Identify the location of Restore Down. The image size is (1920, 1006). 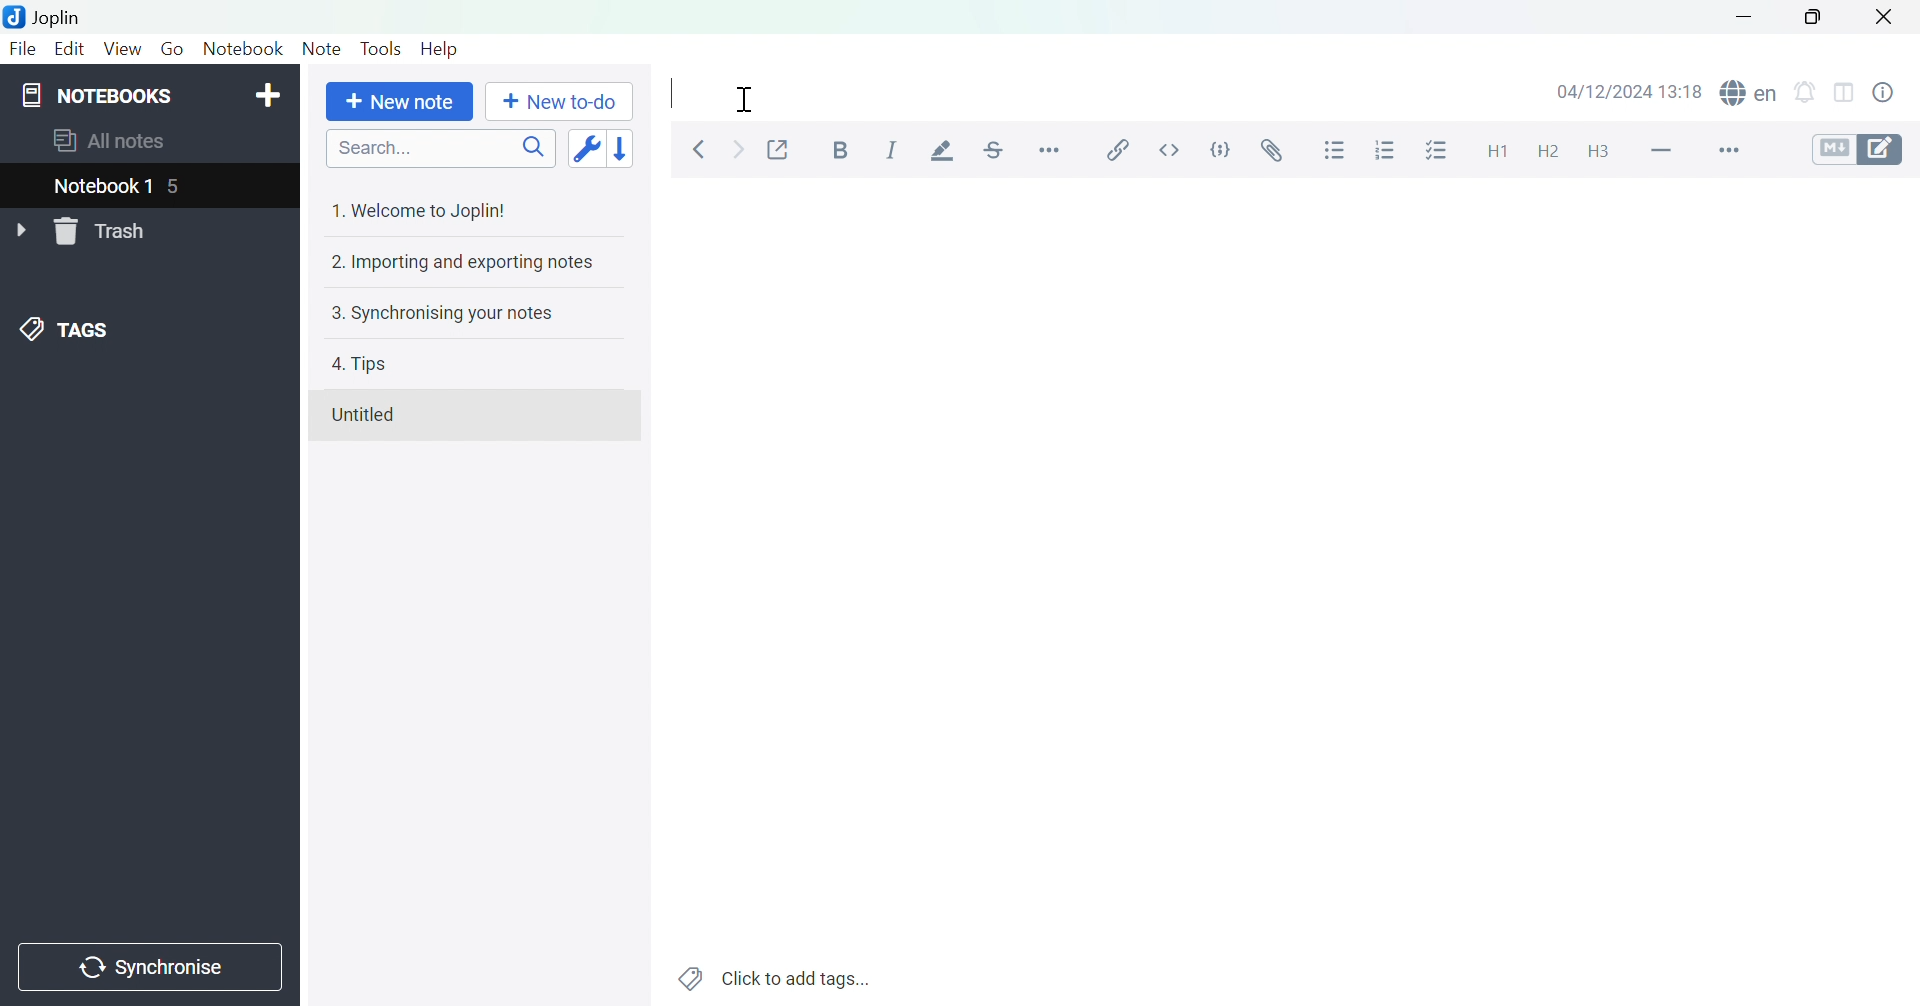
(1815, 22).